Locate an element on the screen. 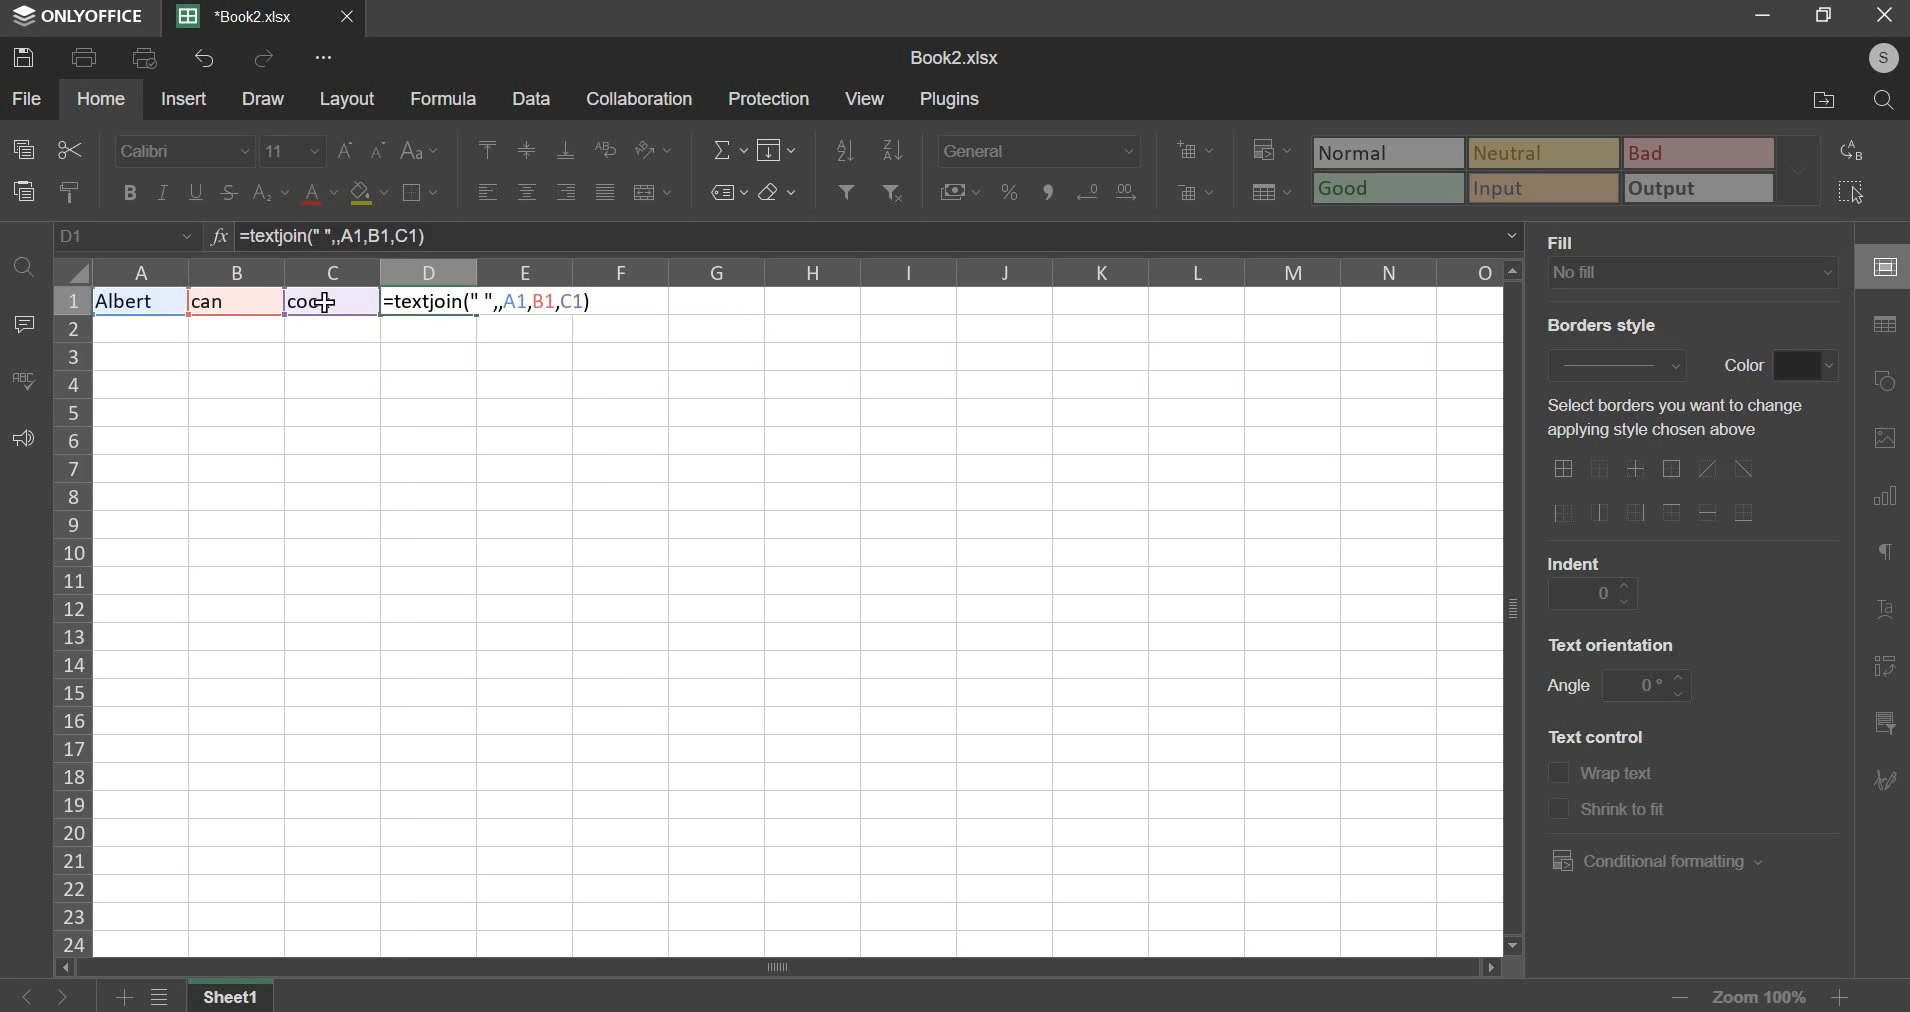 Image resolution: width=1910 pixels, height=1012 pixels. font size change is located at coordinates (364, 150).